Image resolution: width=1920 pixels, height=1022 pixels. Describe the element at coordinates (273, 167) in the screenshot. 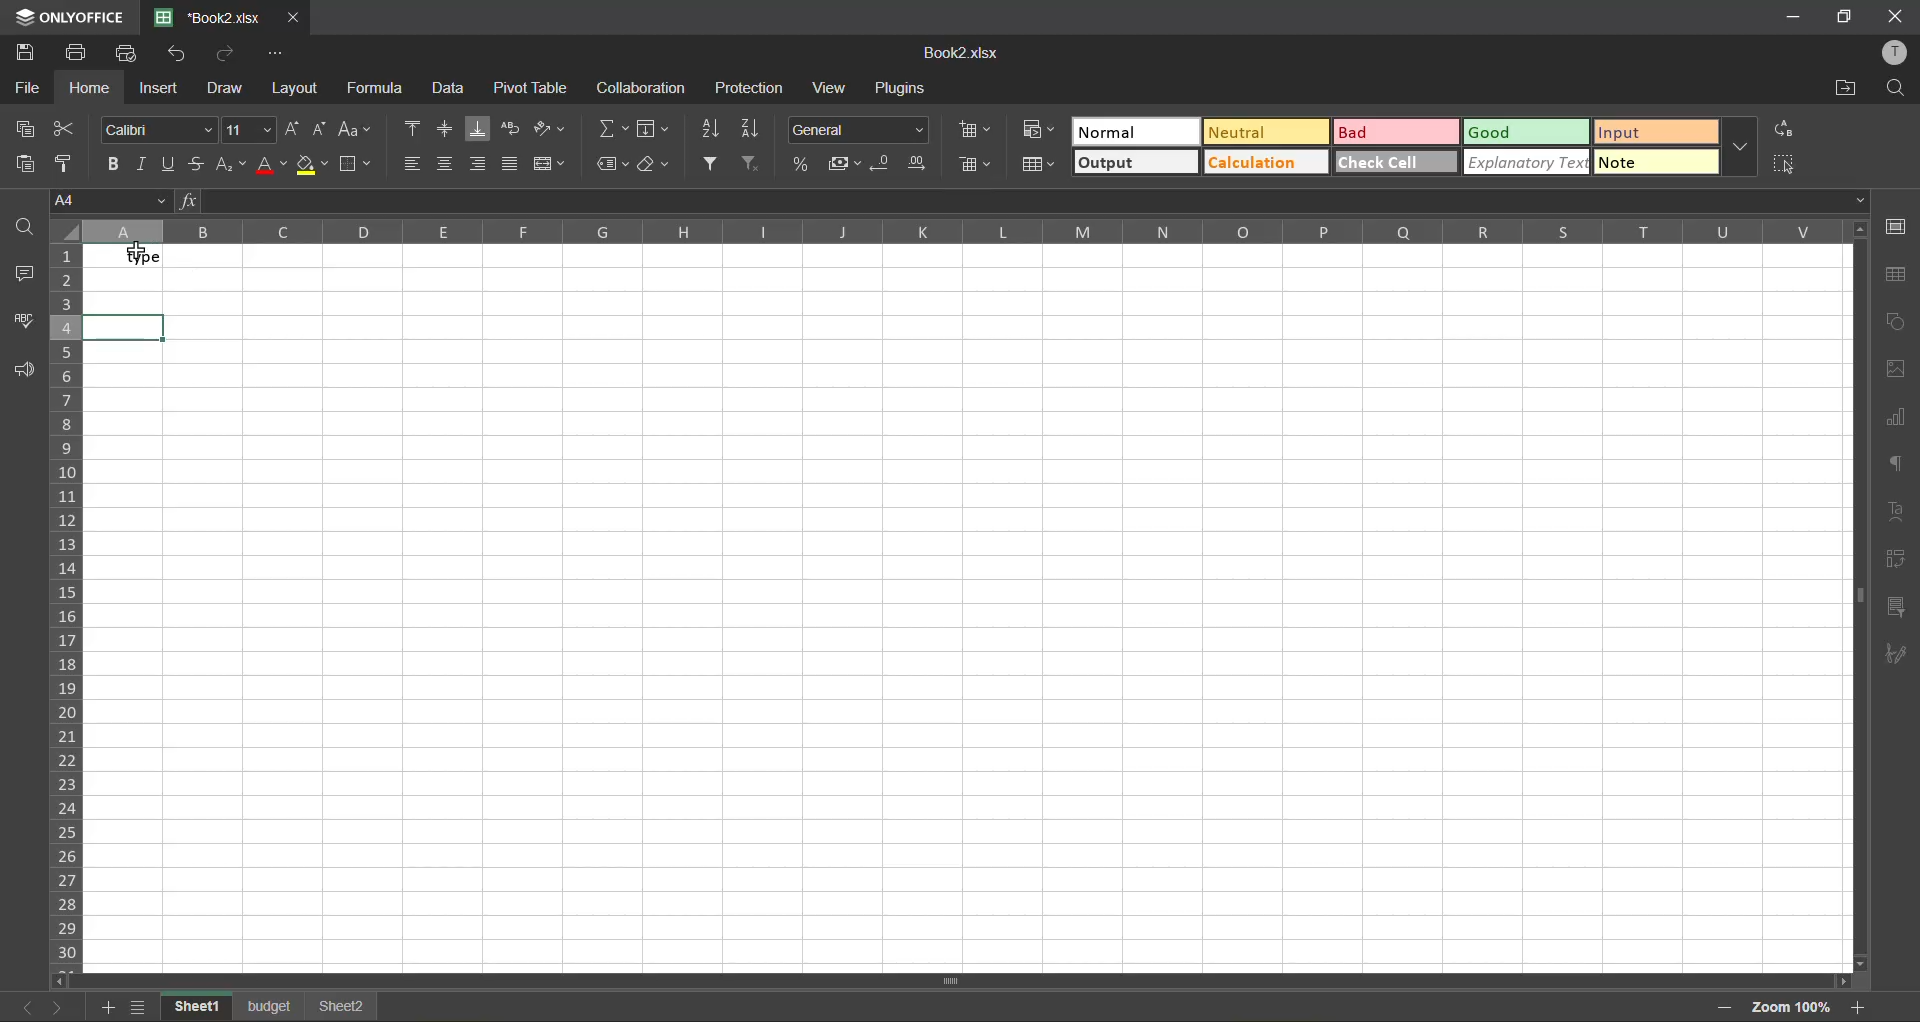

I see `font color` at that location.